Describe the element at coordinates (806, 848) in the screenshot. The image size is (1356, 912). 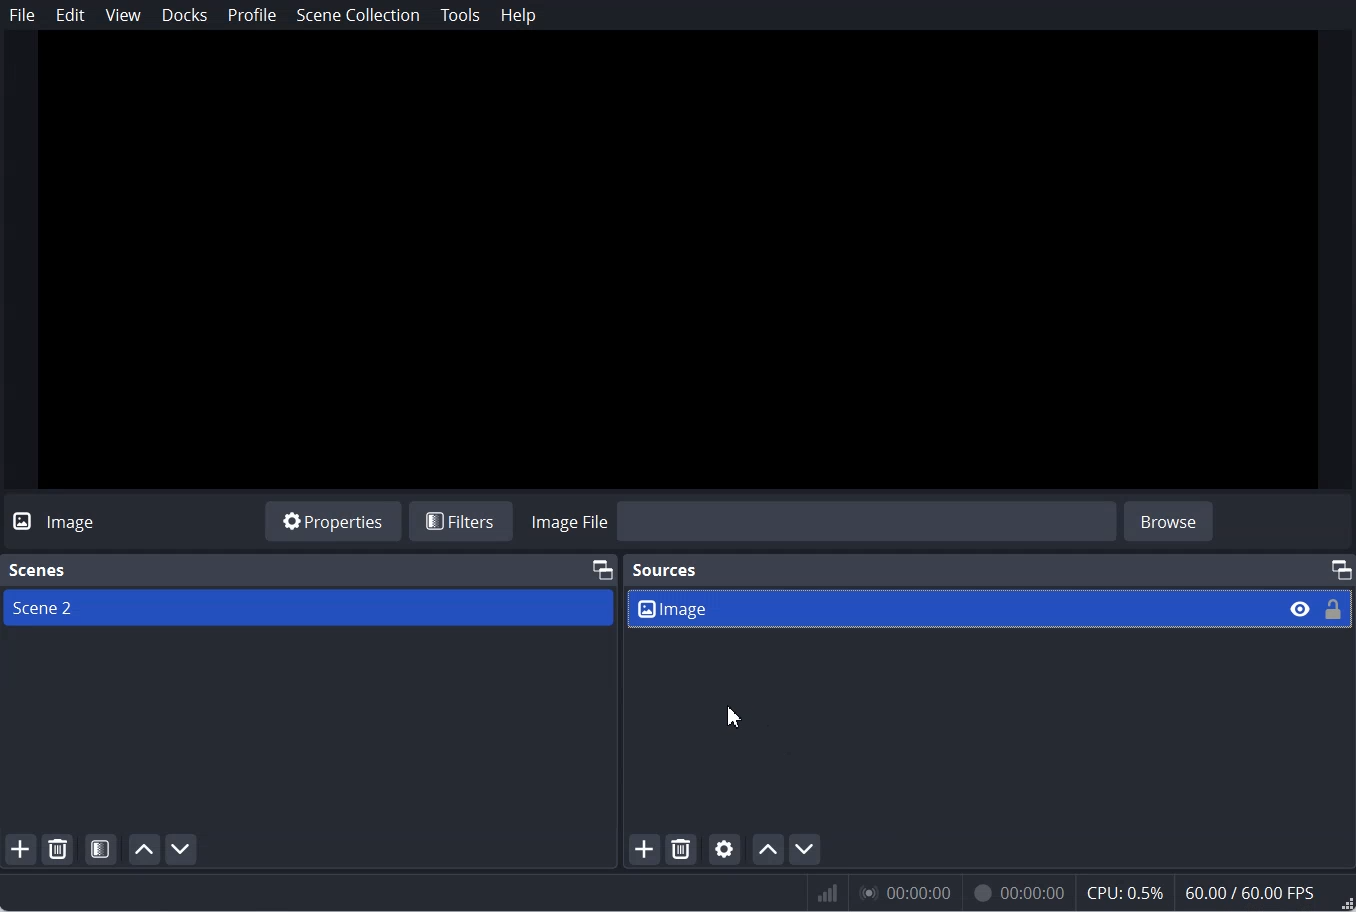
I see `Move source down` at that location.